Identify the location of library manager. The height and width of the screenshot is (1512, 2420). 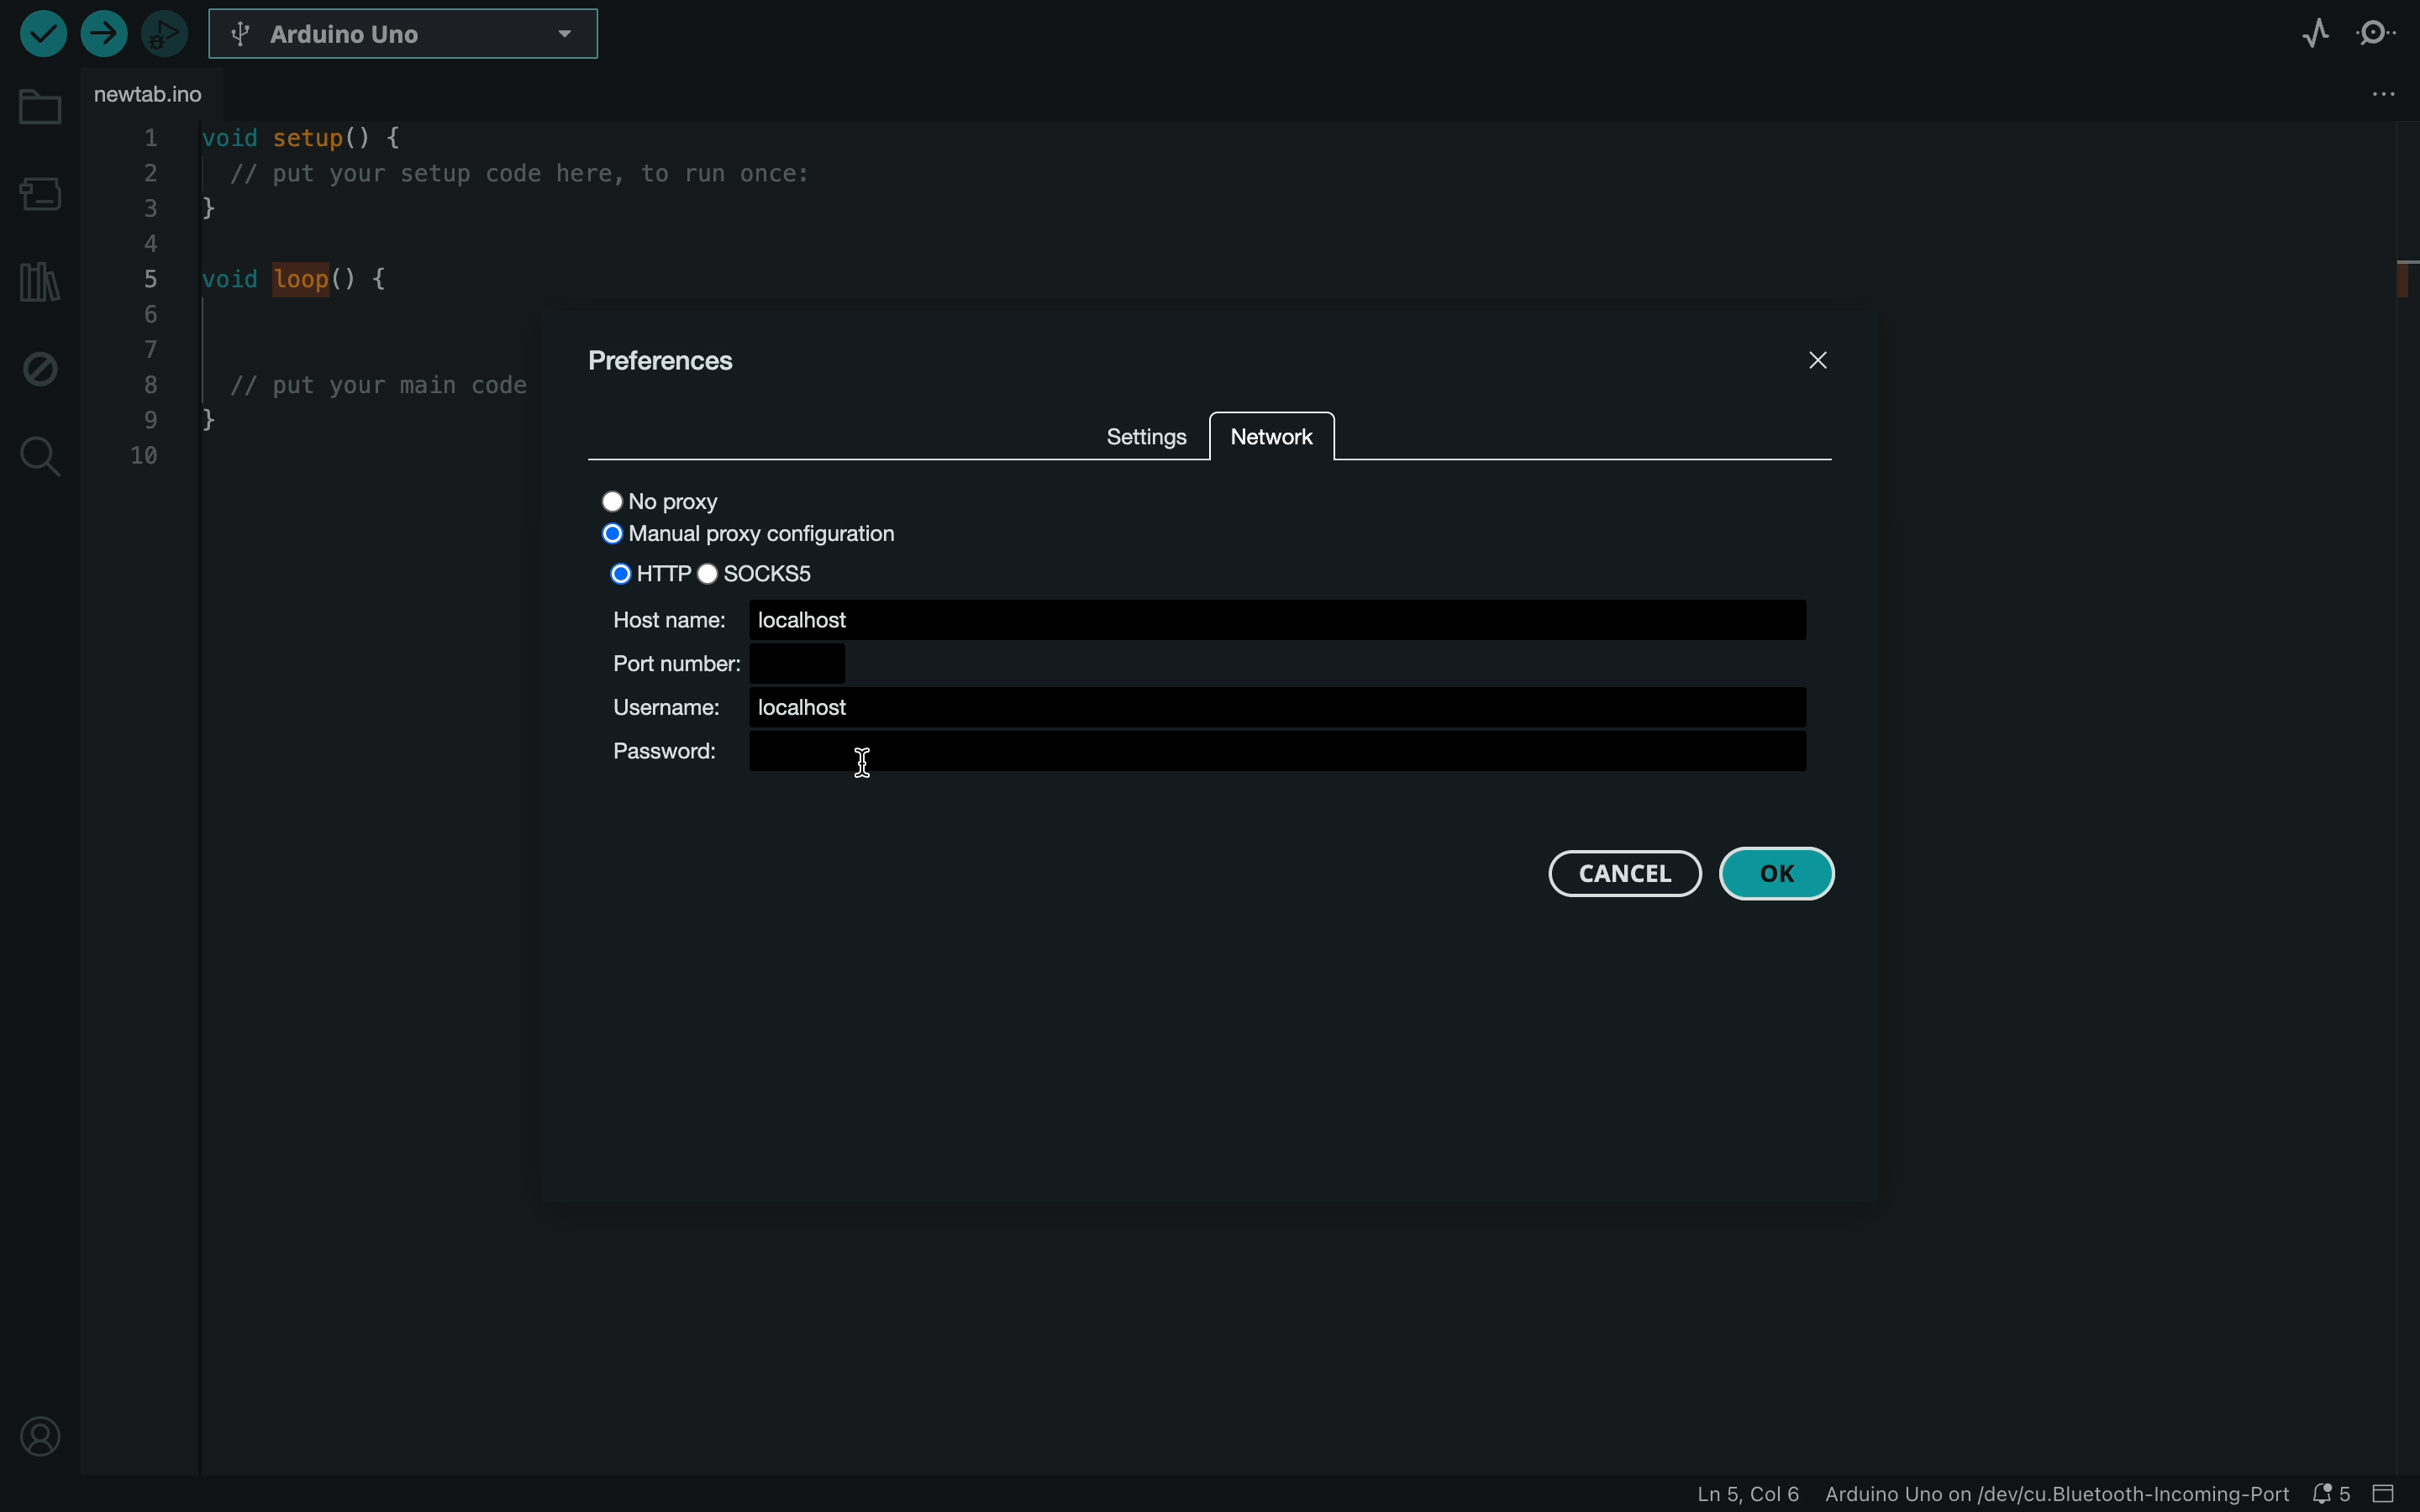
(38, 284).